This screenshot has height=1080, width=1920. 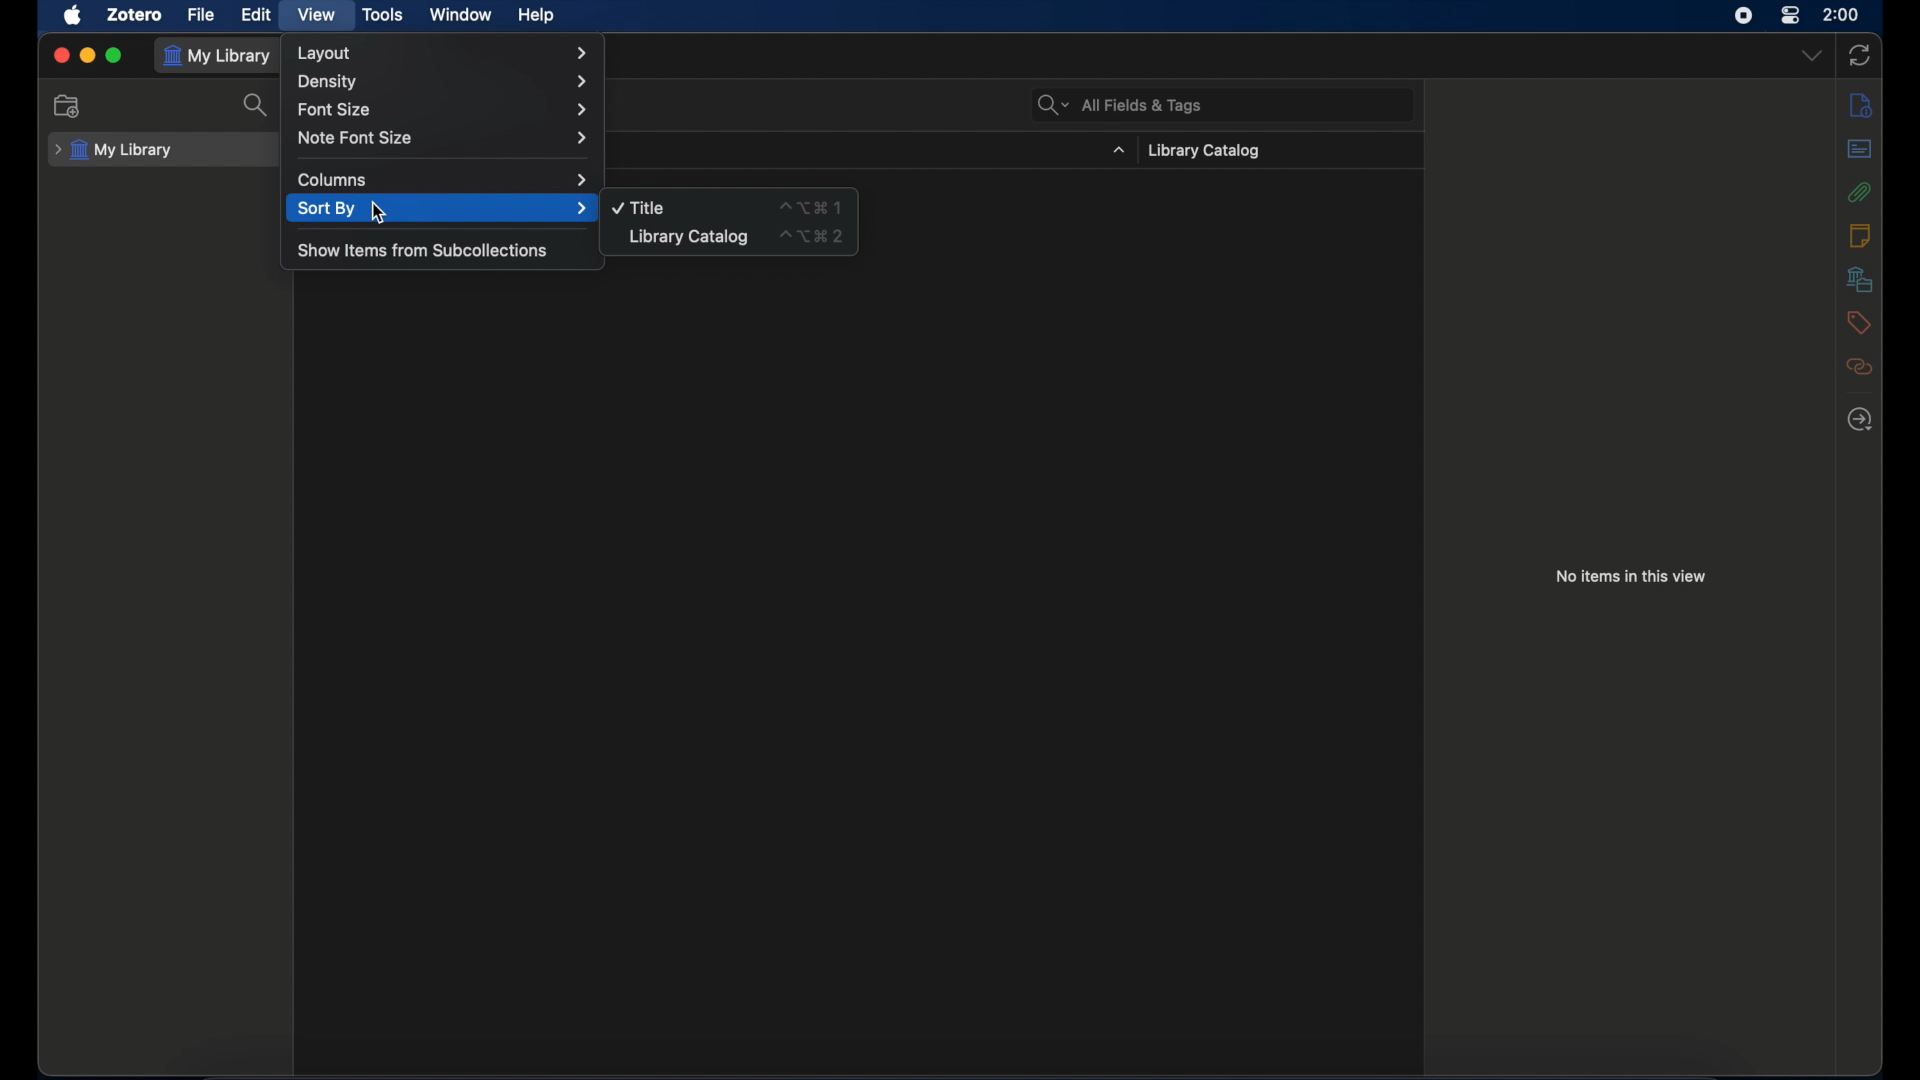 I want to click on screen recorder, so click(x=1744, y=16).